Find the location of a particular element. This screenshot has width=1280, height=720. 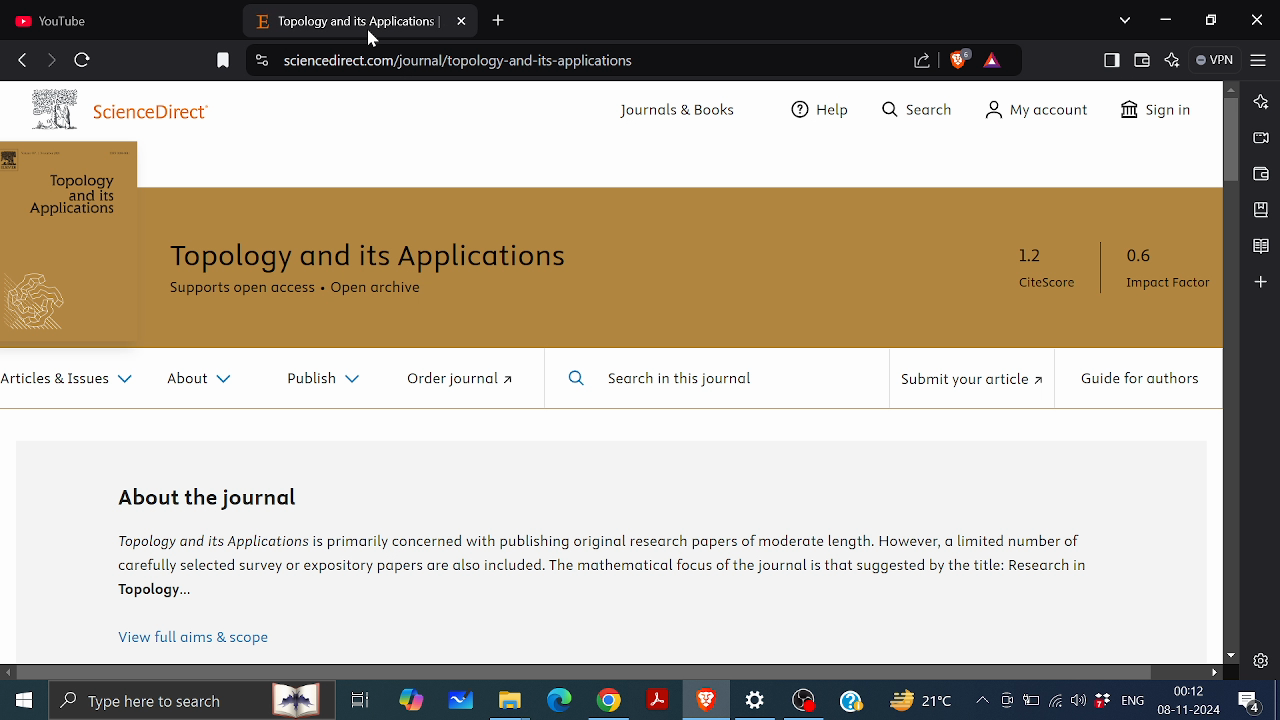

webpage is located at coordinates (611, 372).